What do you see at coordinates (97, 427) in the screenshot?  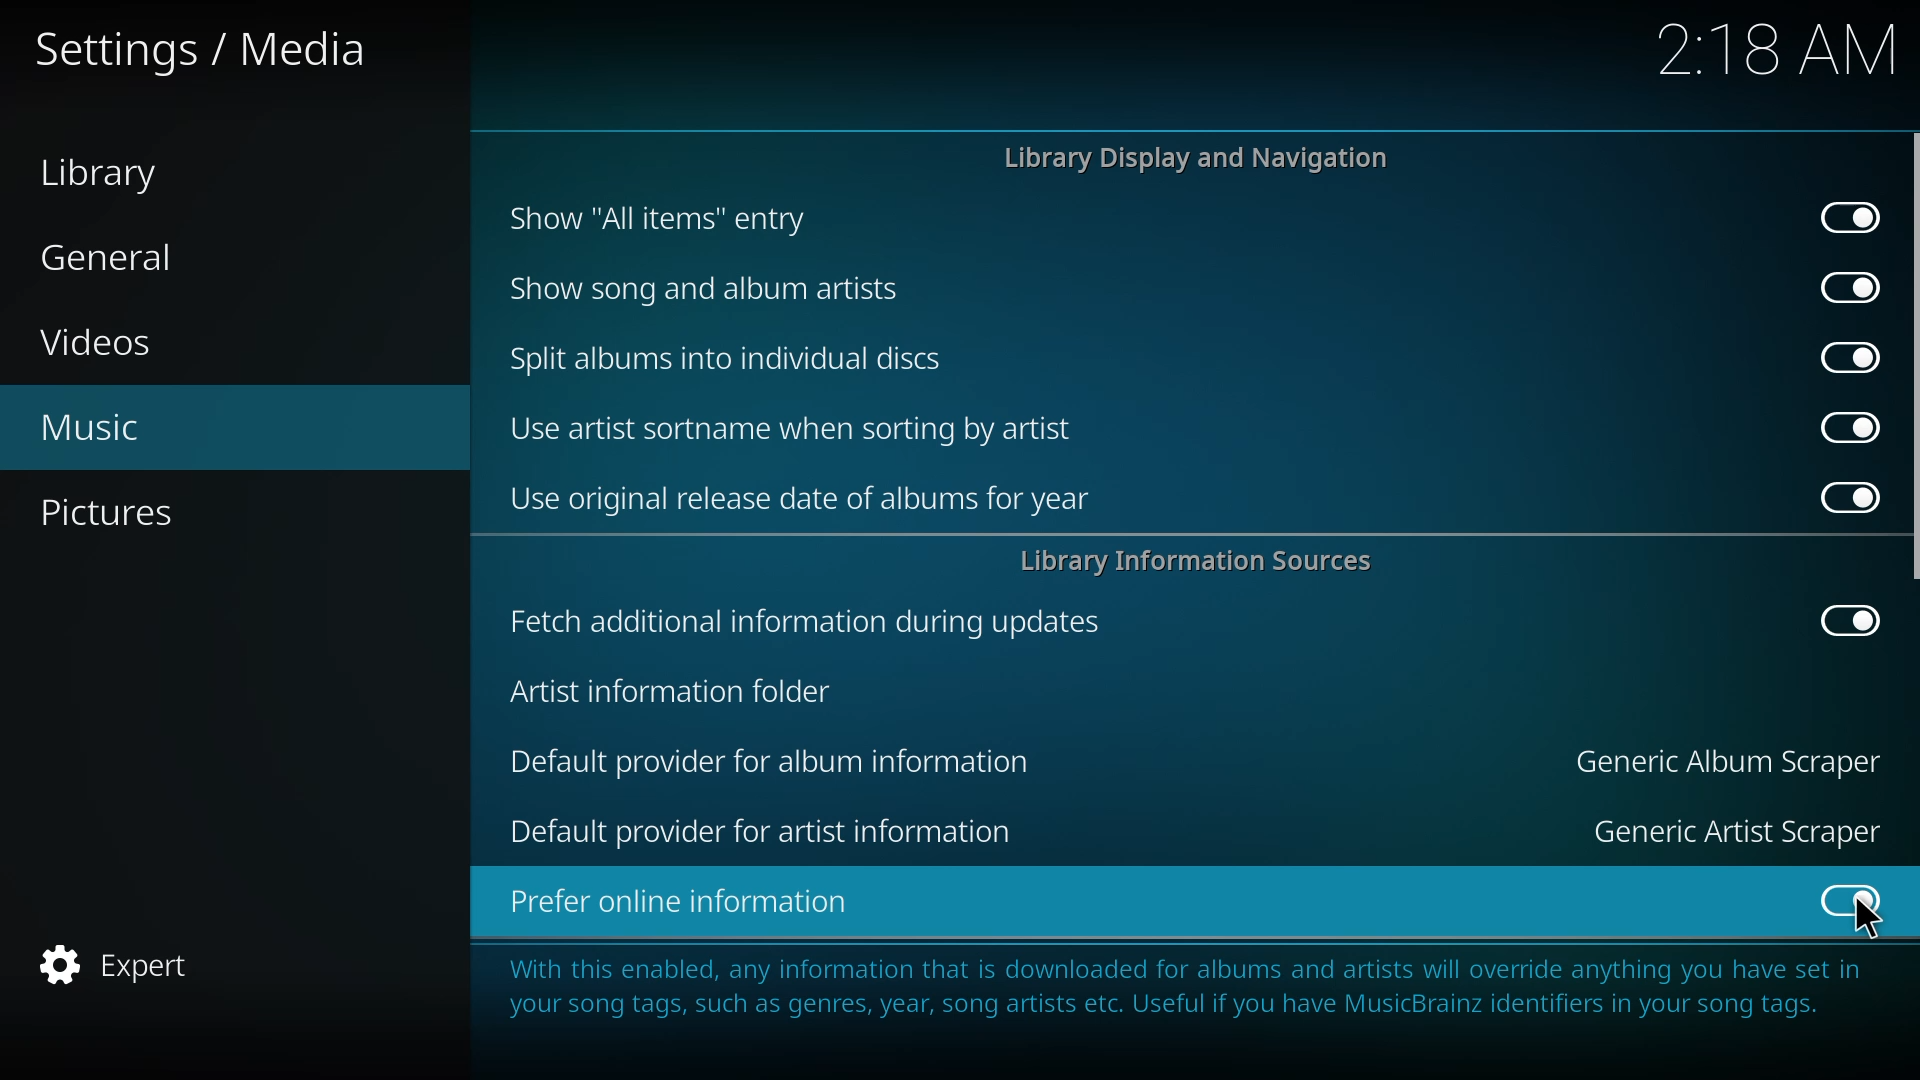 I see `music` at bounding box center [97, 427].